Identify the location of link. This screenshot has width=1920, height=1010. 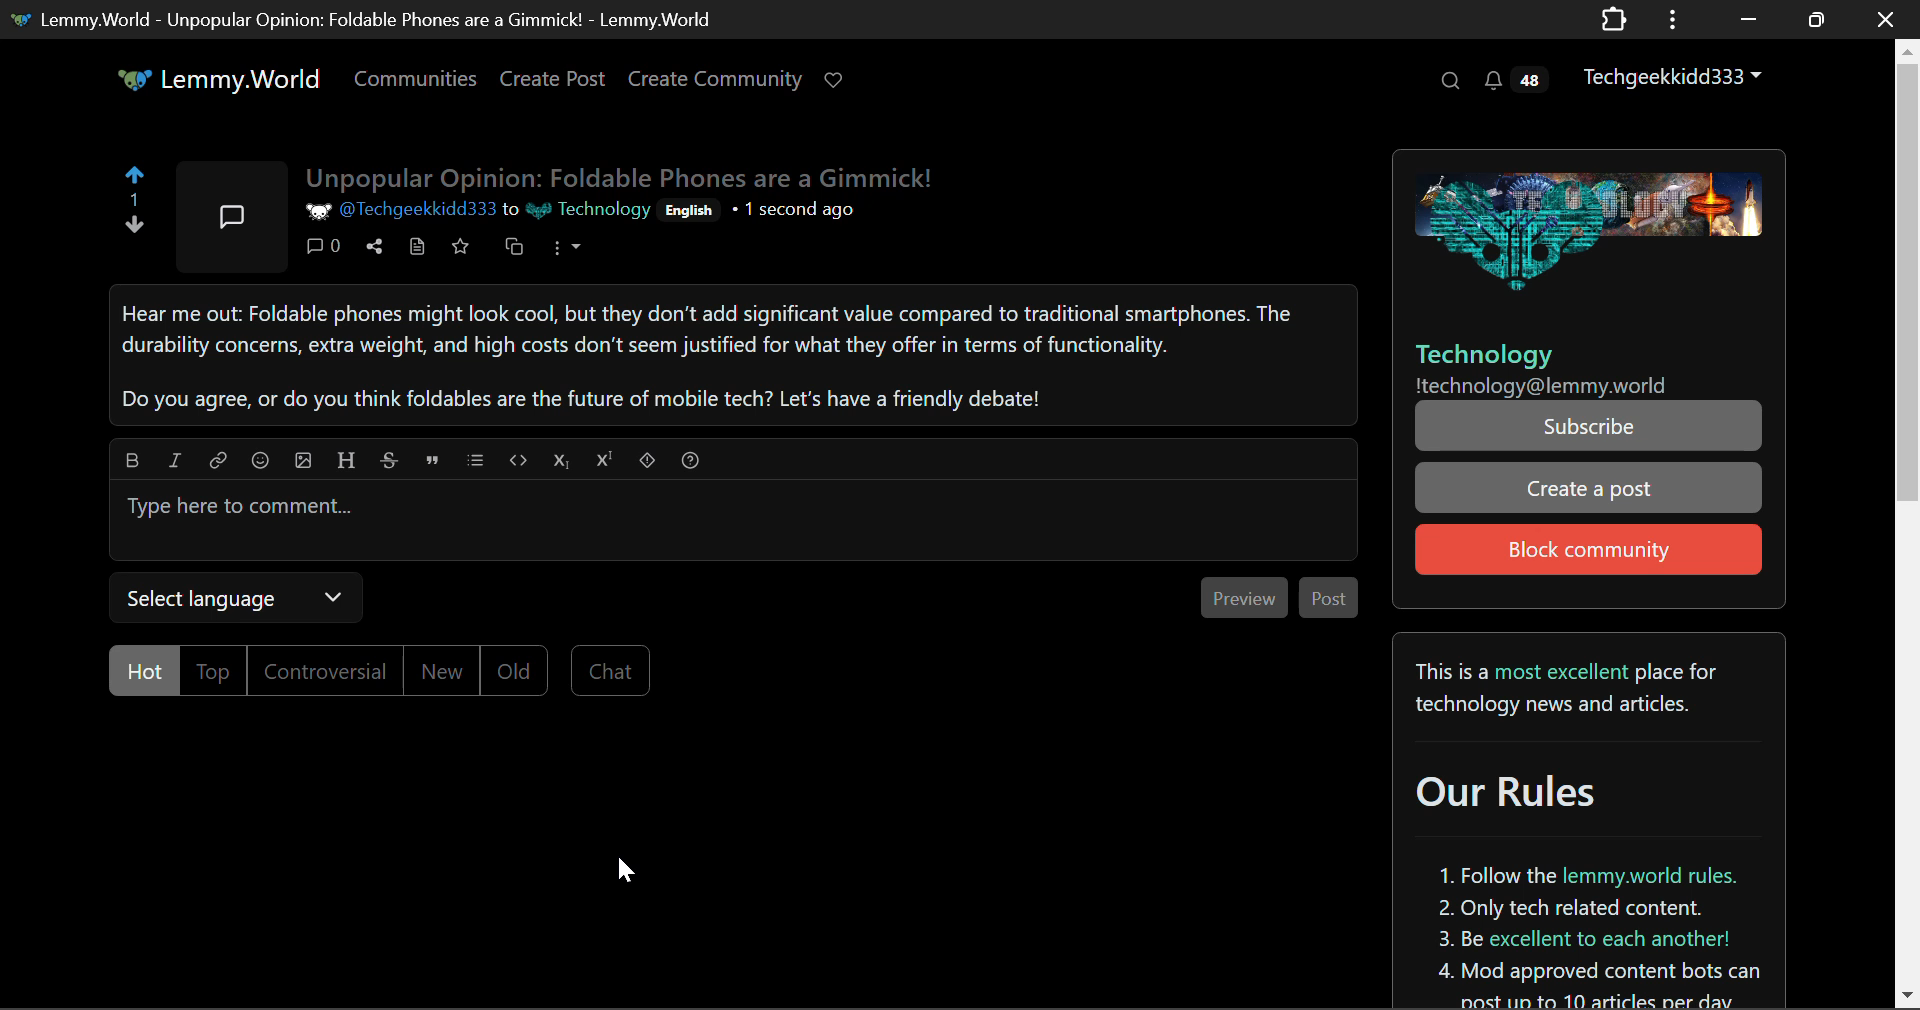
(216, 458).